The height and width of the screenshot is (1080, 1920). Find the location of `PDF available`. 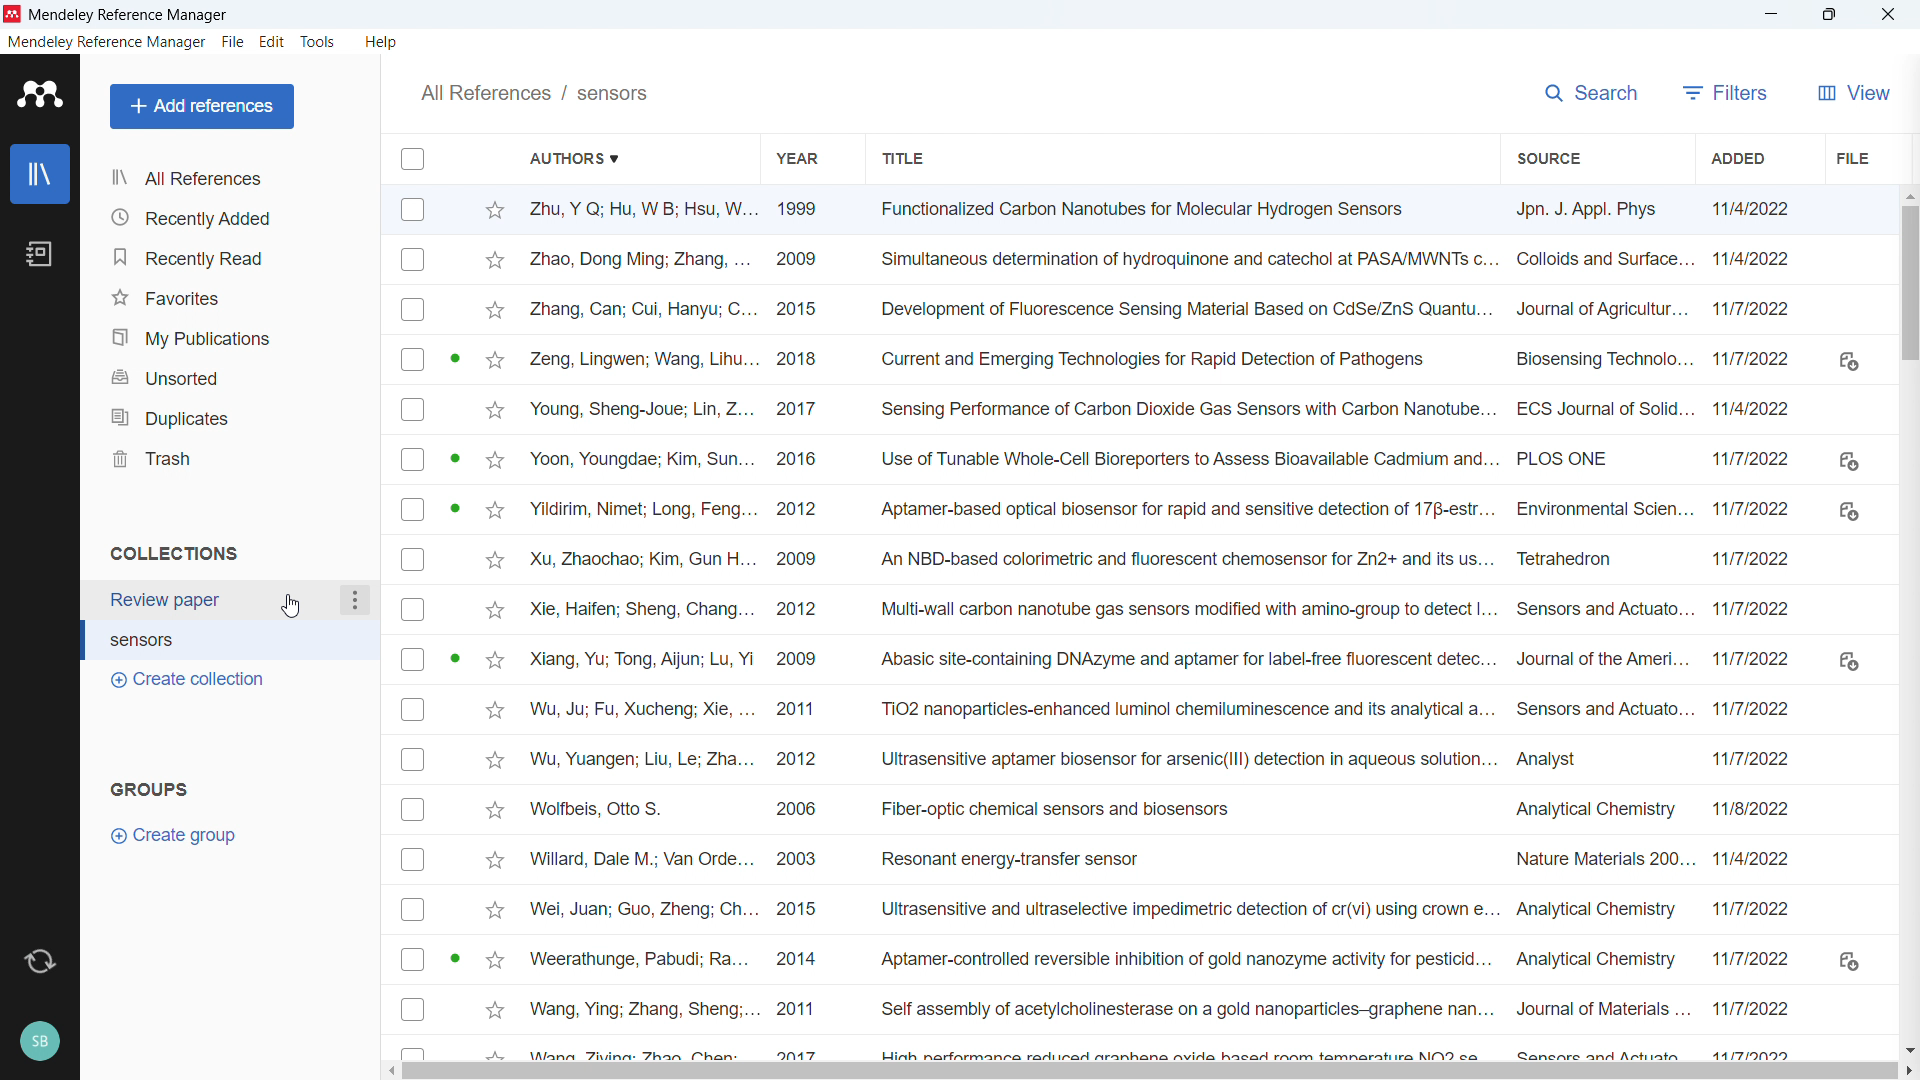

PDF available is located at coordinates (456, 508).